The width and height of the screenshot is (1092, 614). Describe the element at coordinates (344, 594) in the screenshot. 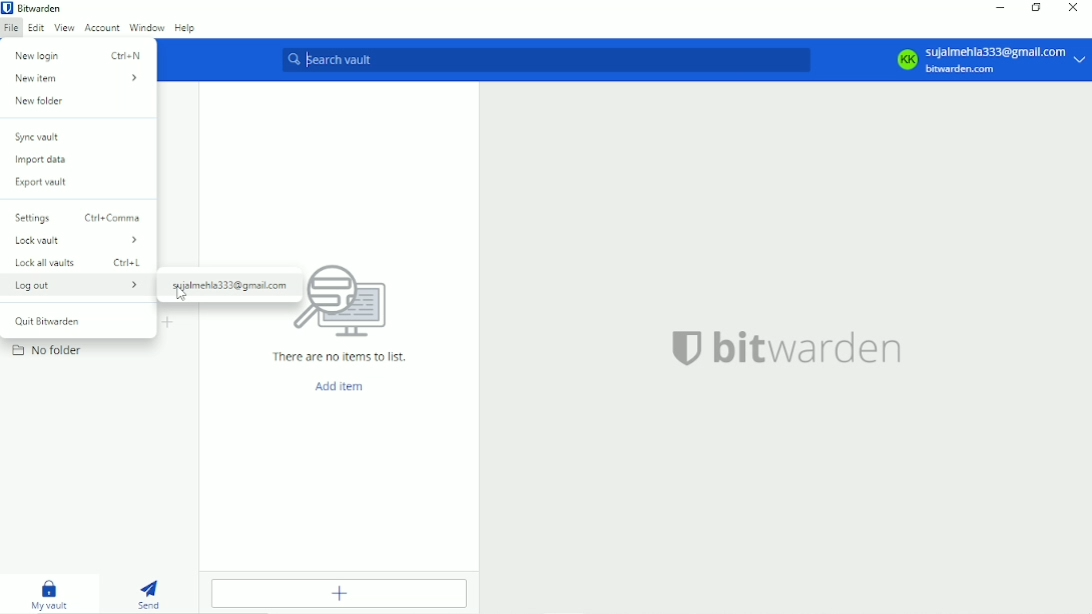

I see `Add item` at that location.